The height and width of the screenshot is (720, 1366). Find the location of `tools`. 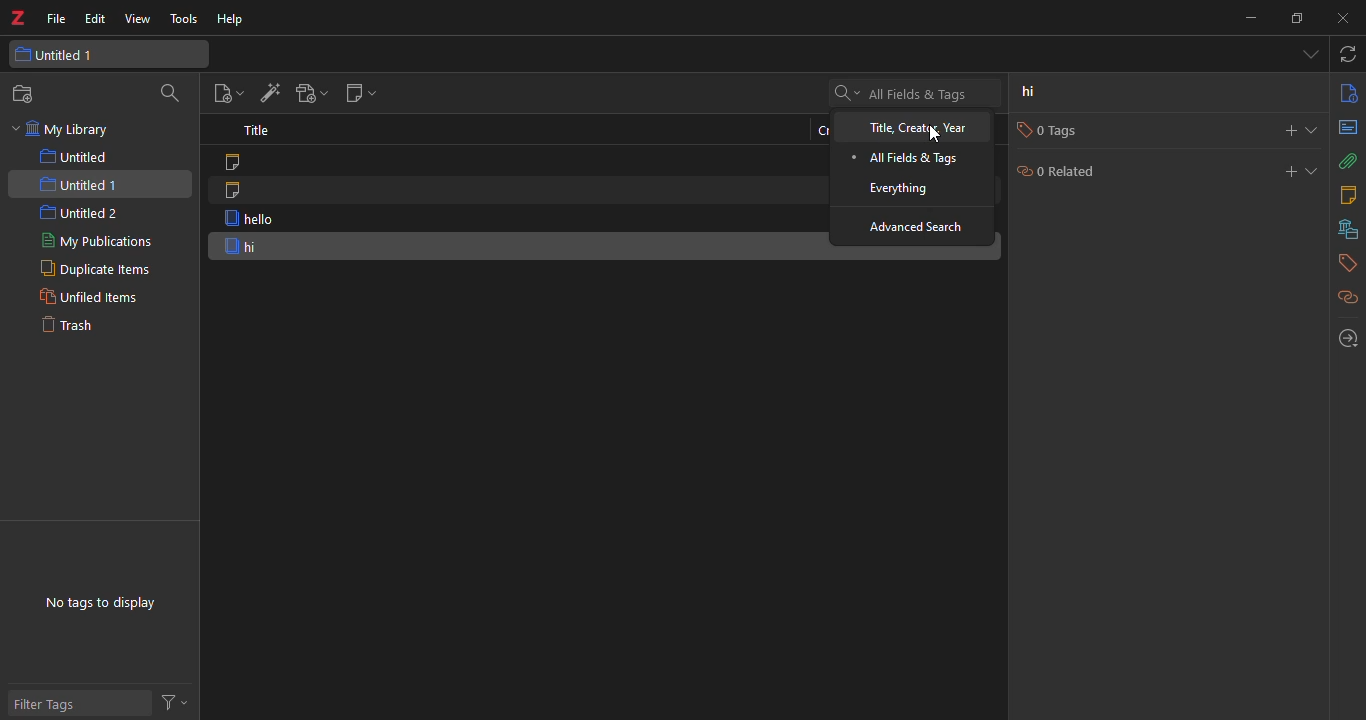

tools is located at coordinates (183, 19).